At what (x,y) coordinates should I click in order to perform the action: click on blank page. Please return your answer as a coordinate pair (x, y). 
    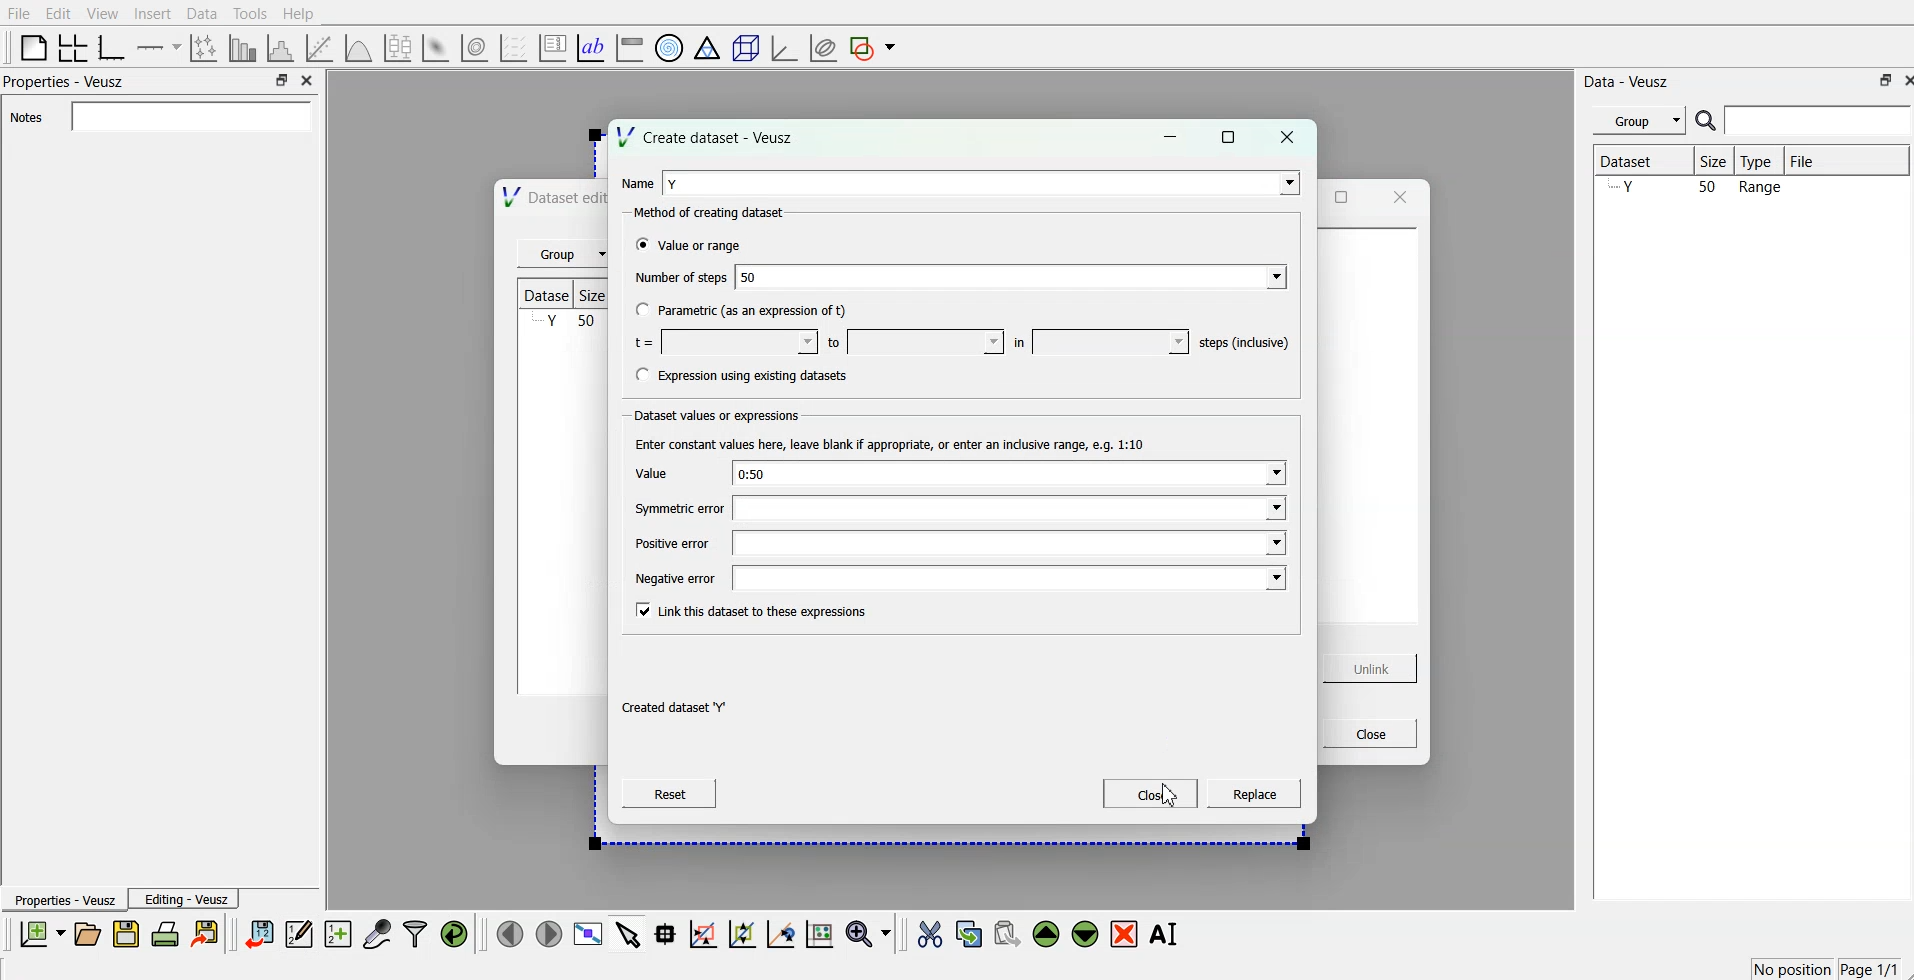
    Looking at the image, I should click on (30, 47).